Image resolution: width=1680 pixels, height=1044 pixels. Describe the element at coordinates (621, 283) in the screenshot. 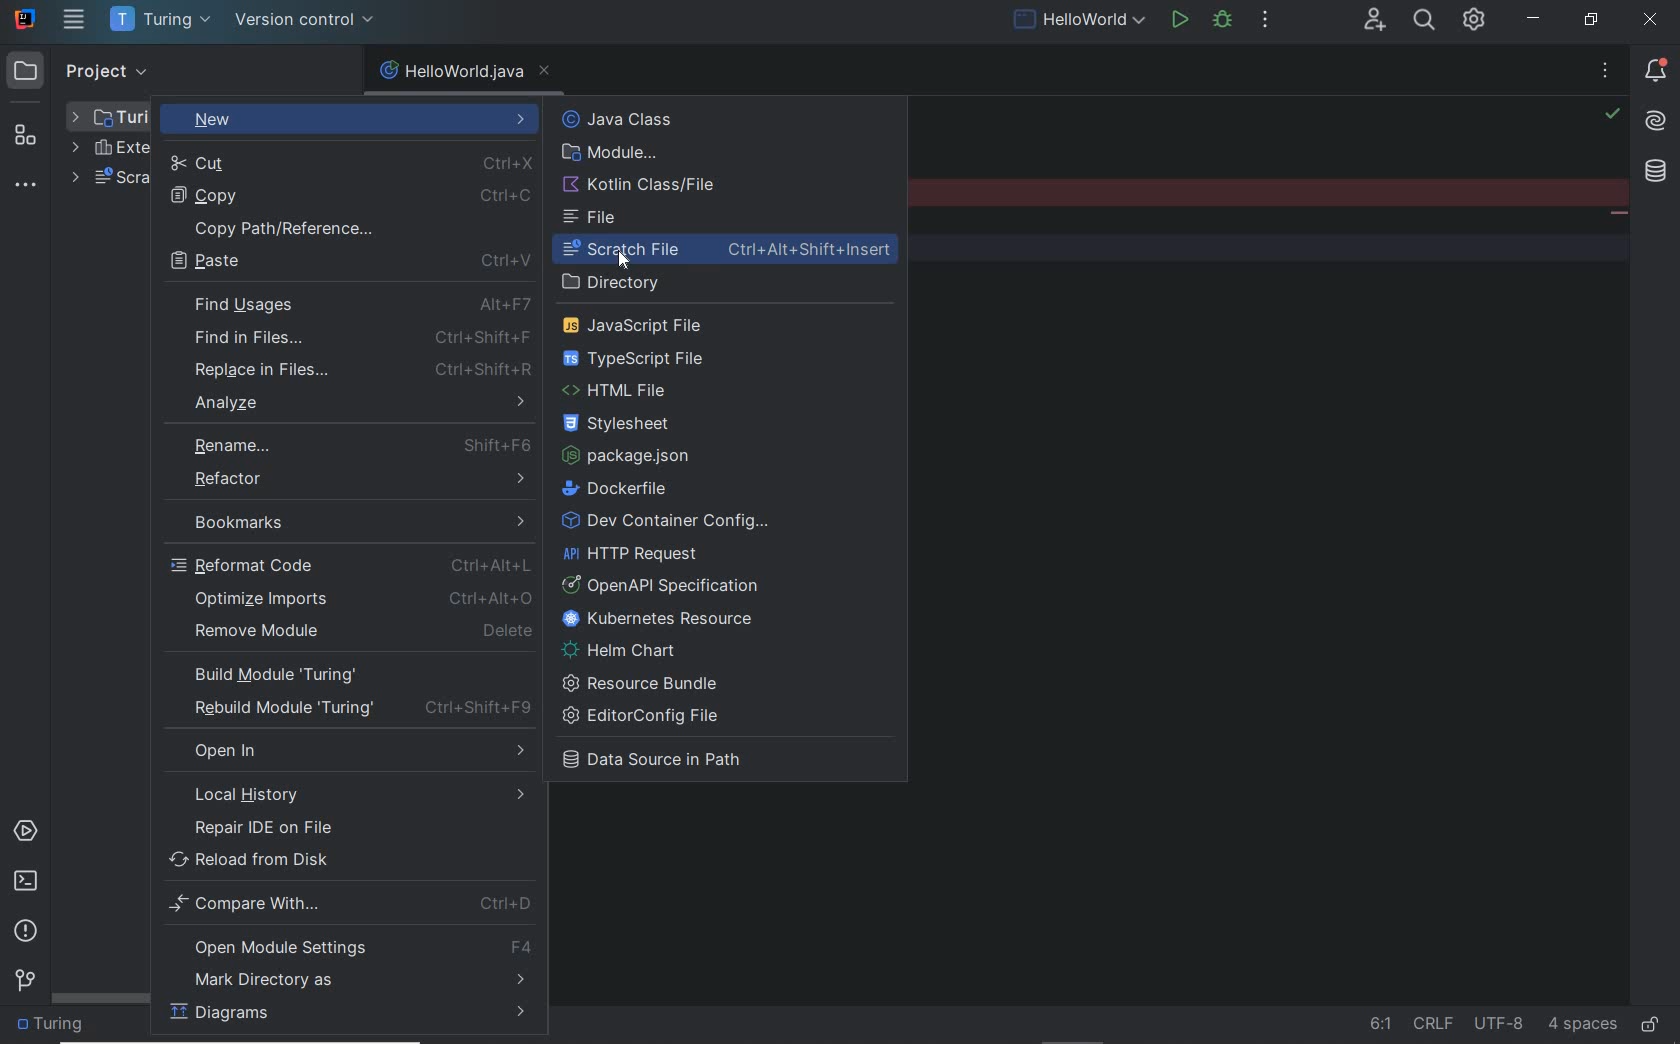

I see `directory` at that location.